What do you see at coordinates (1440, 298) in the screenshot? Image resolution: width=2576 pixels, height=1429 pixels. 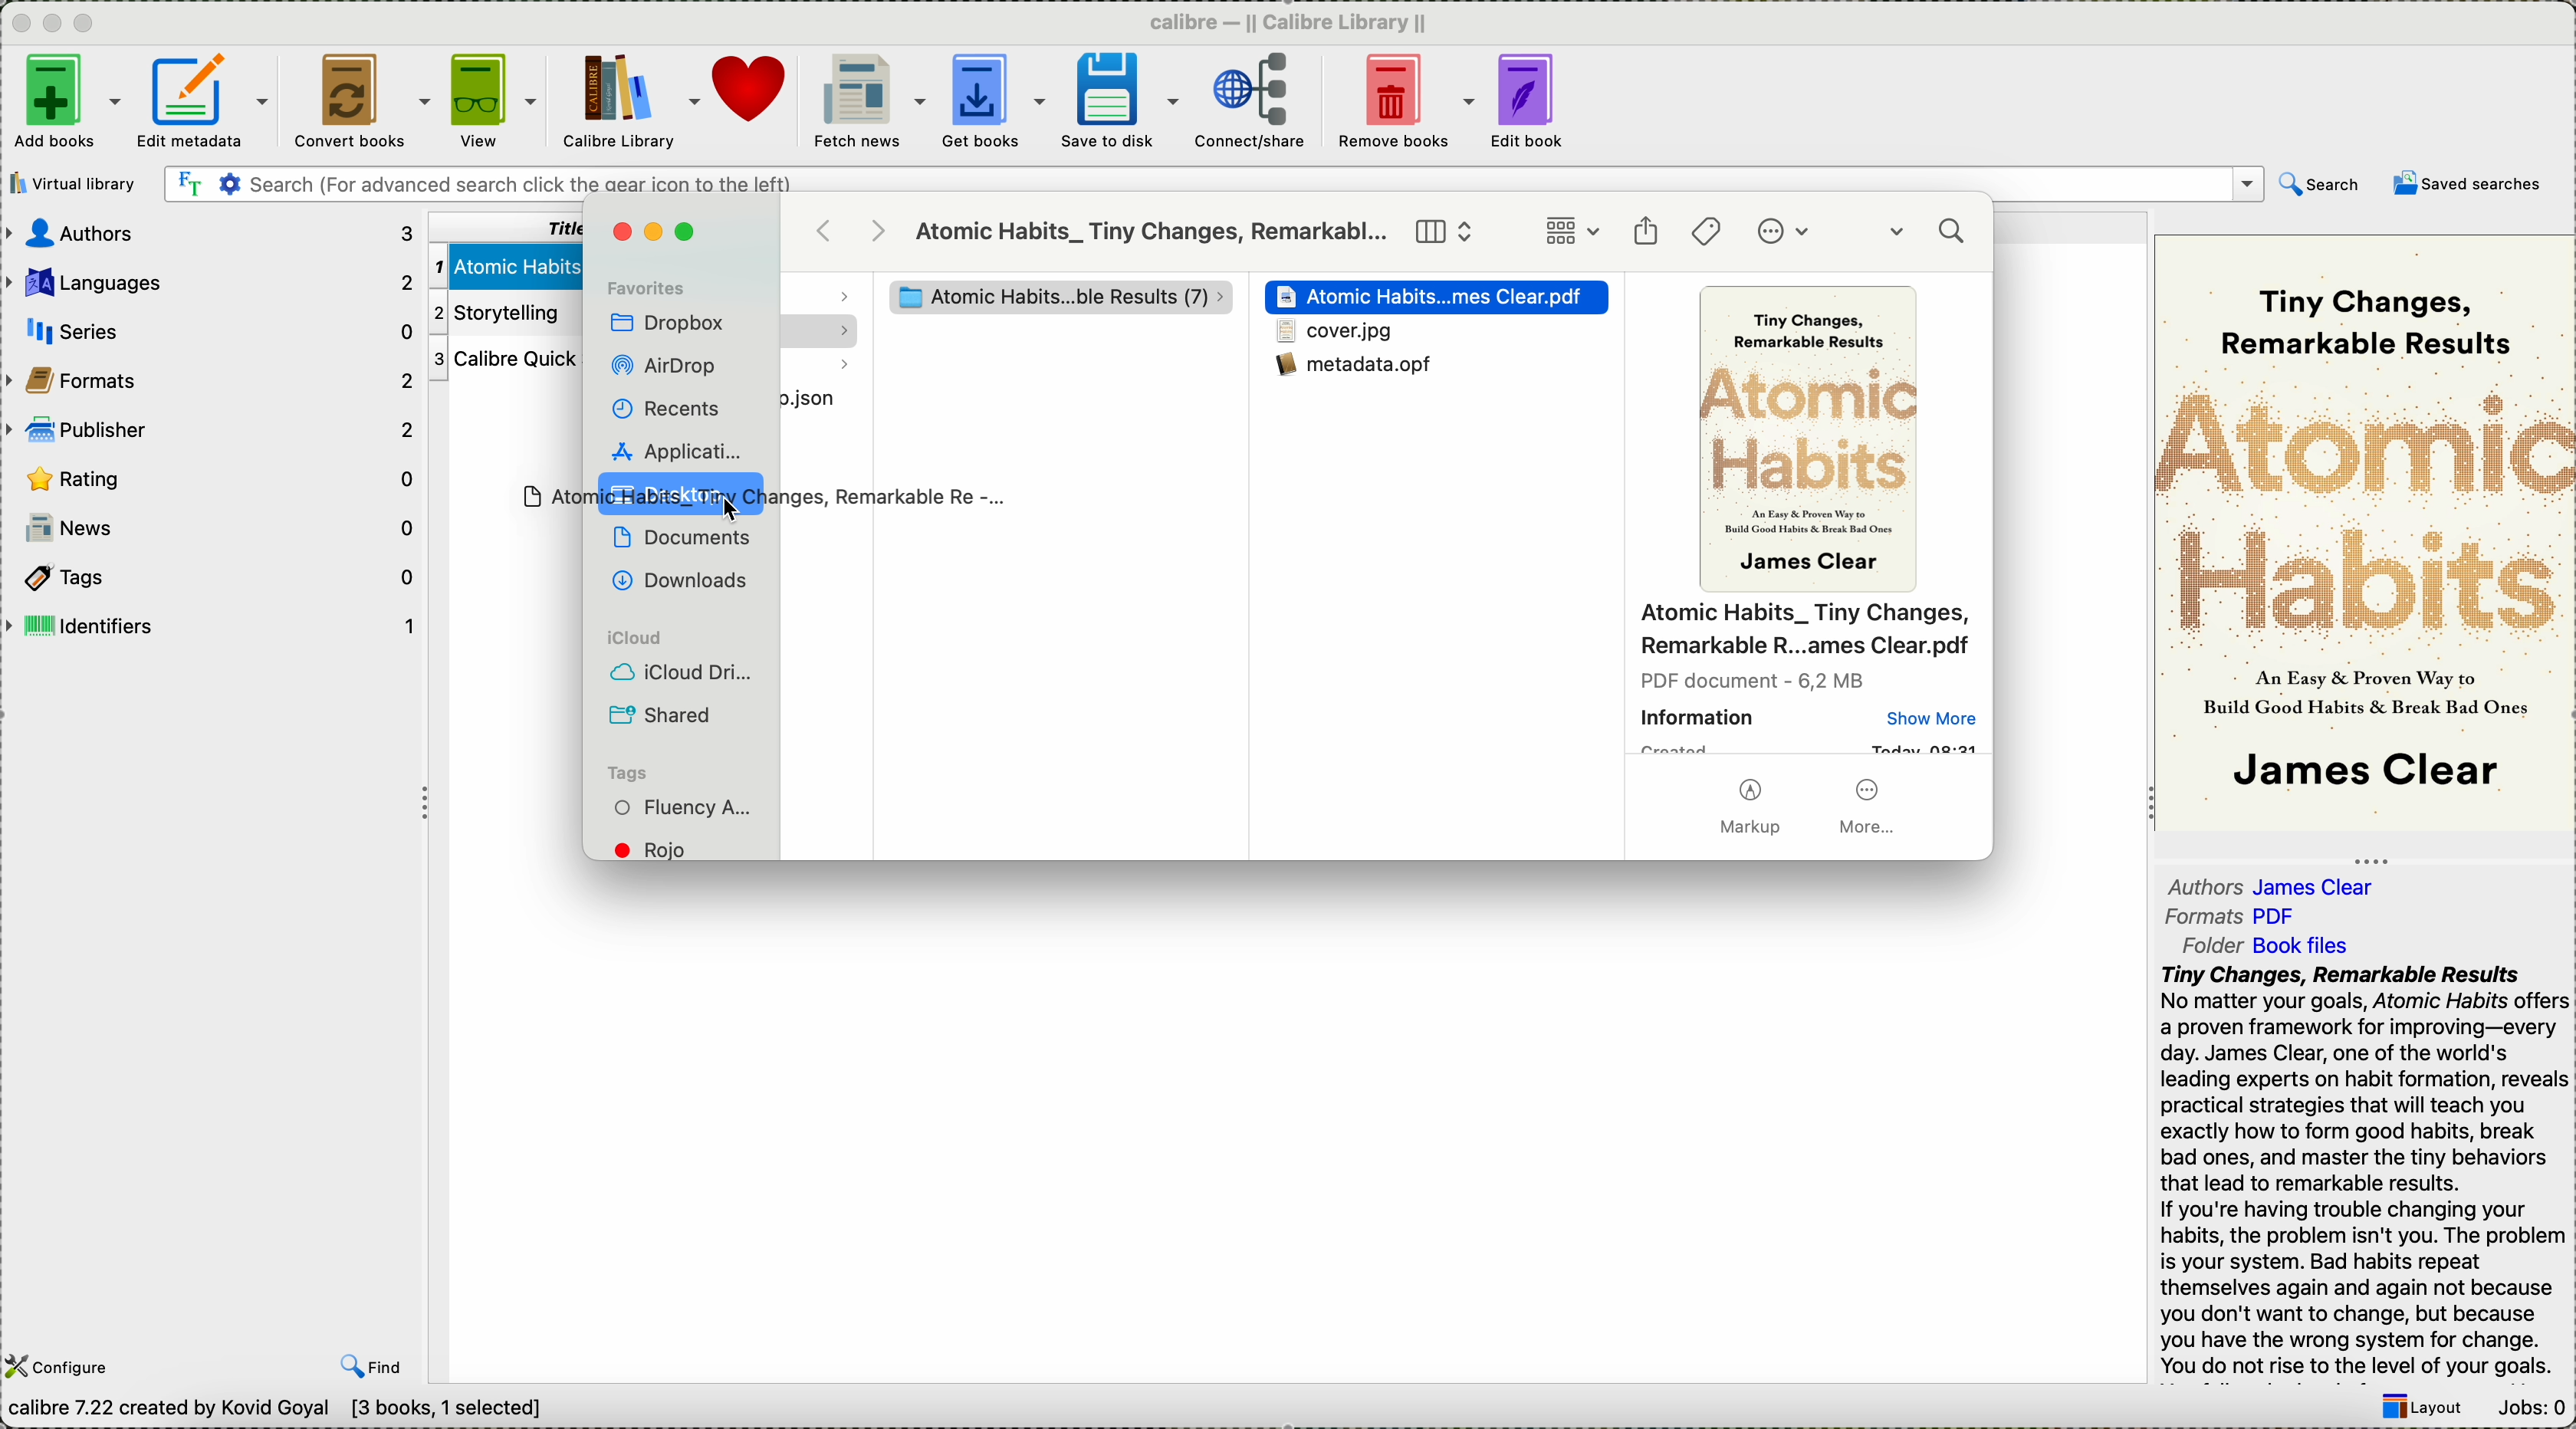 I see `Atomic Habbits` at bounding box center [1440, 298].